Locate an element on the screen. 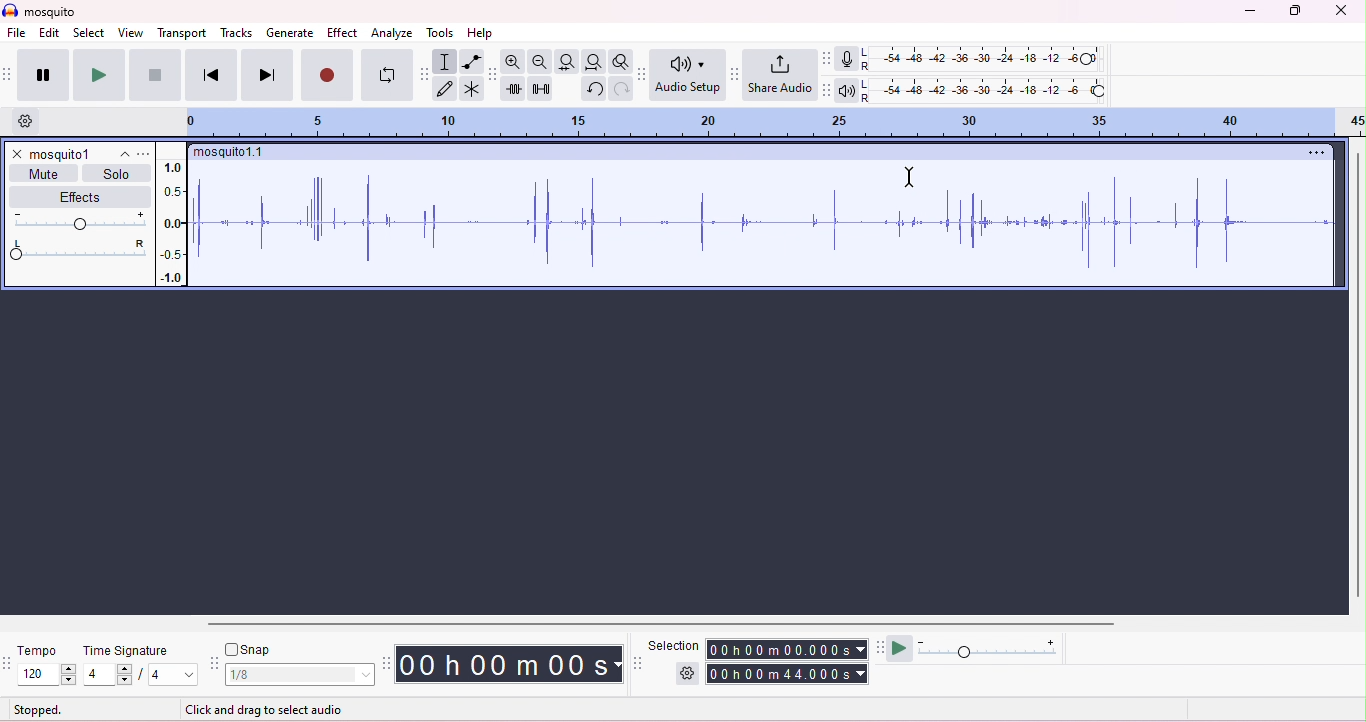 This screenshot has height=722, width=1366. trim outside selection is located at coordinates (515, 89).